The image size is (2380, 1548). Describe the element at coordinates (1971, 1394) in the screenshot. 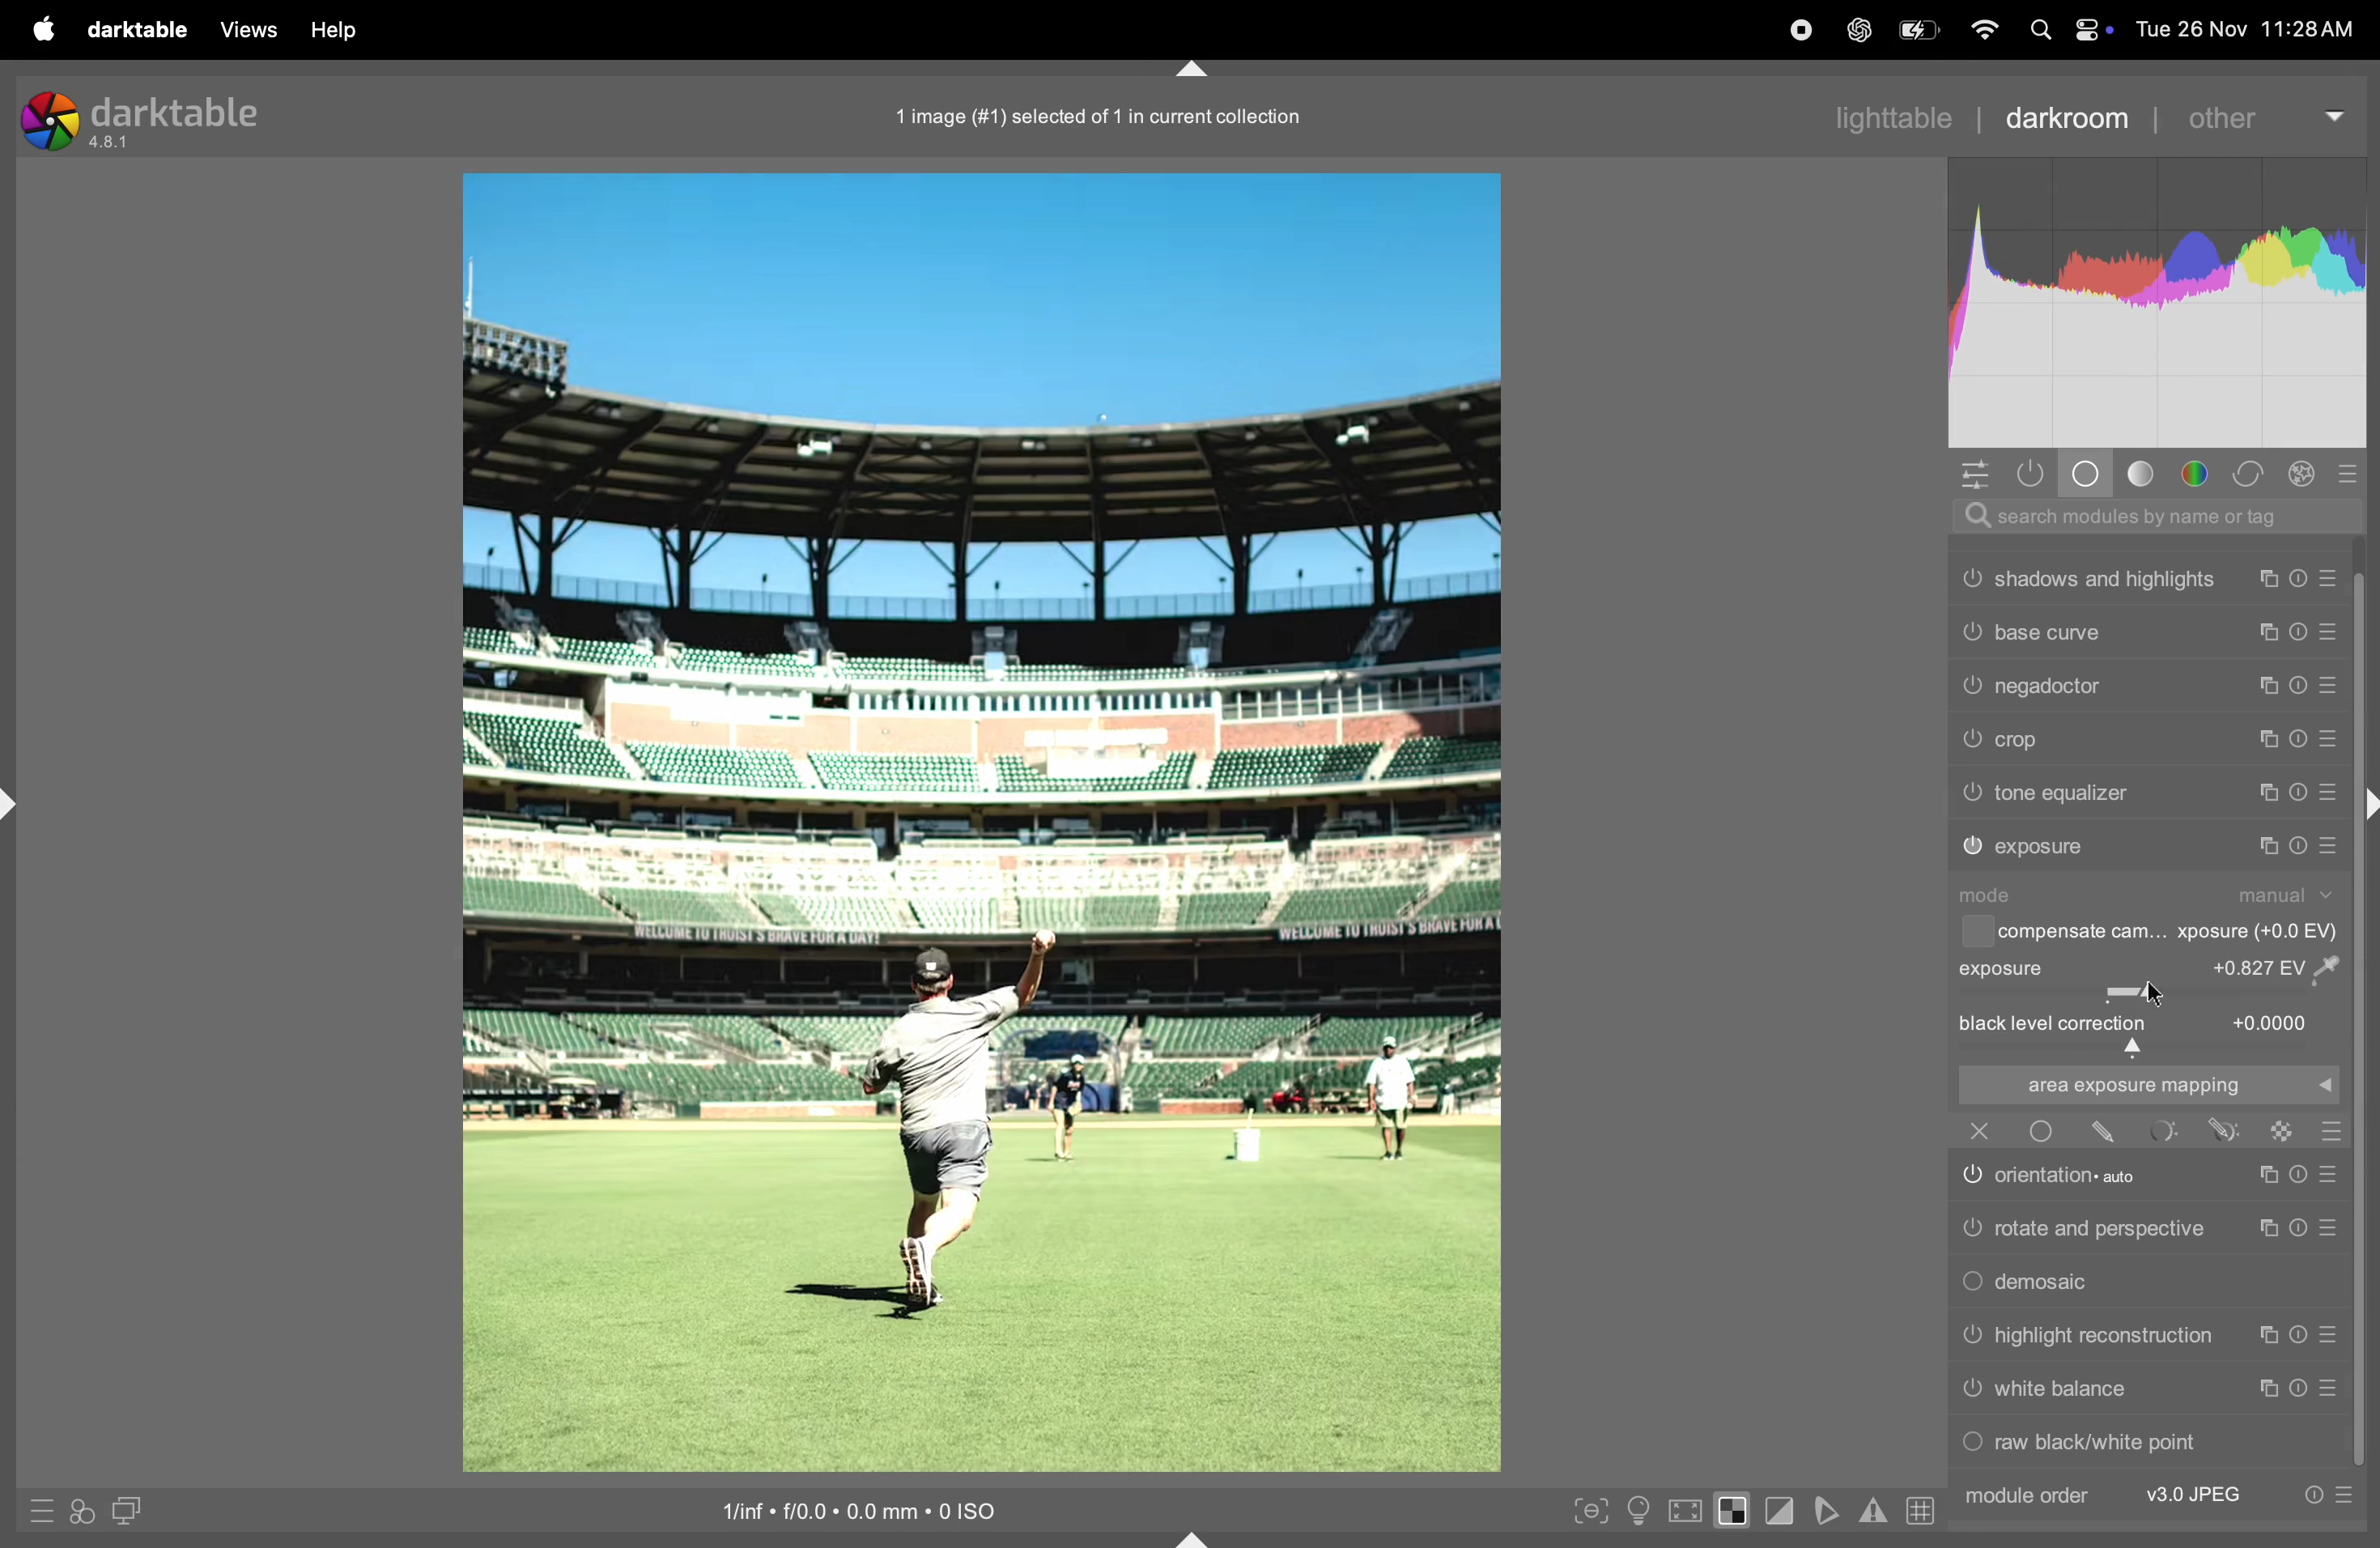

I see `Switch on or off` at that location.